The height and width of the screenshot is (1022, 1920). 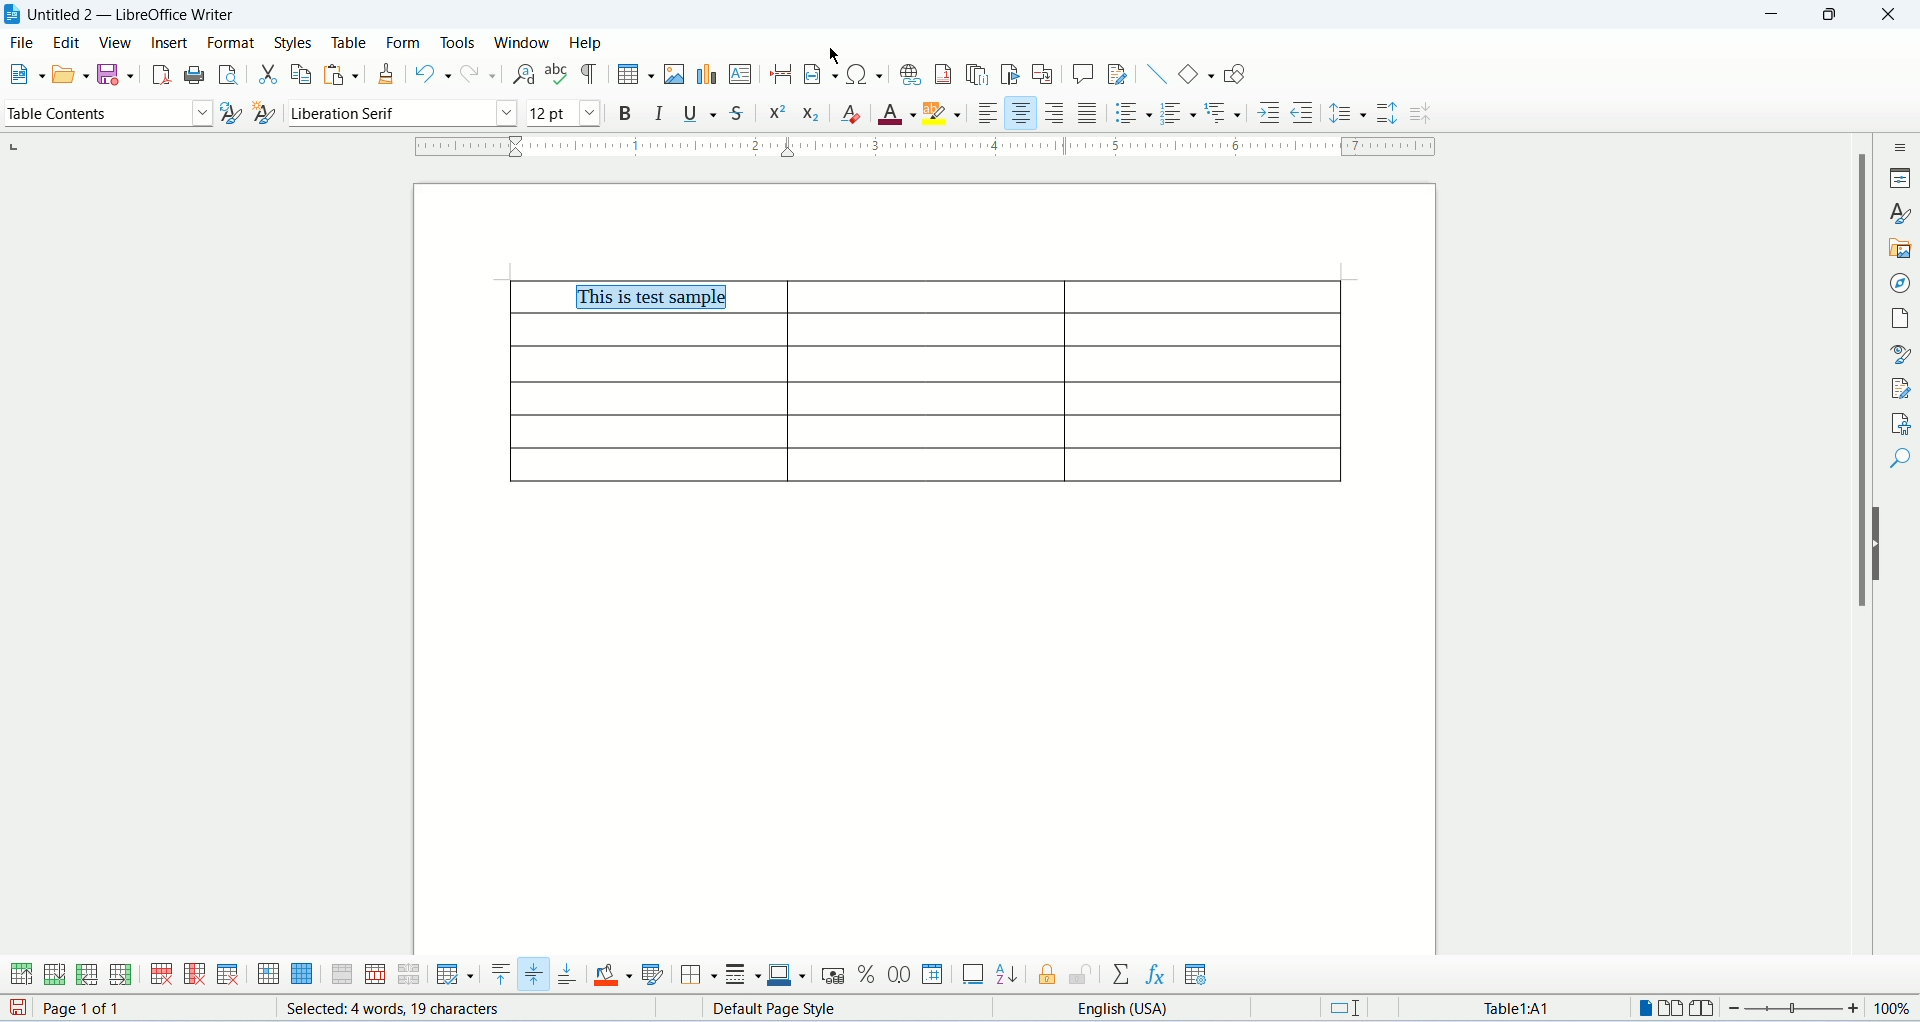 I want to click on undo, so click(x=434, y=73).